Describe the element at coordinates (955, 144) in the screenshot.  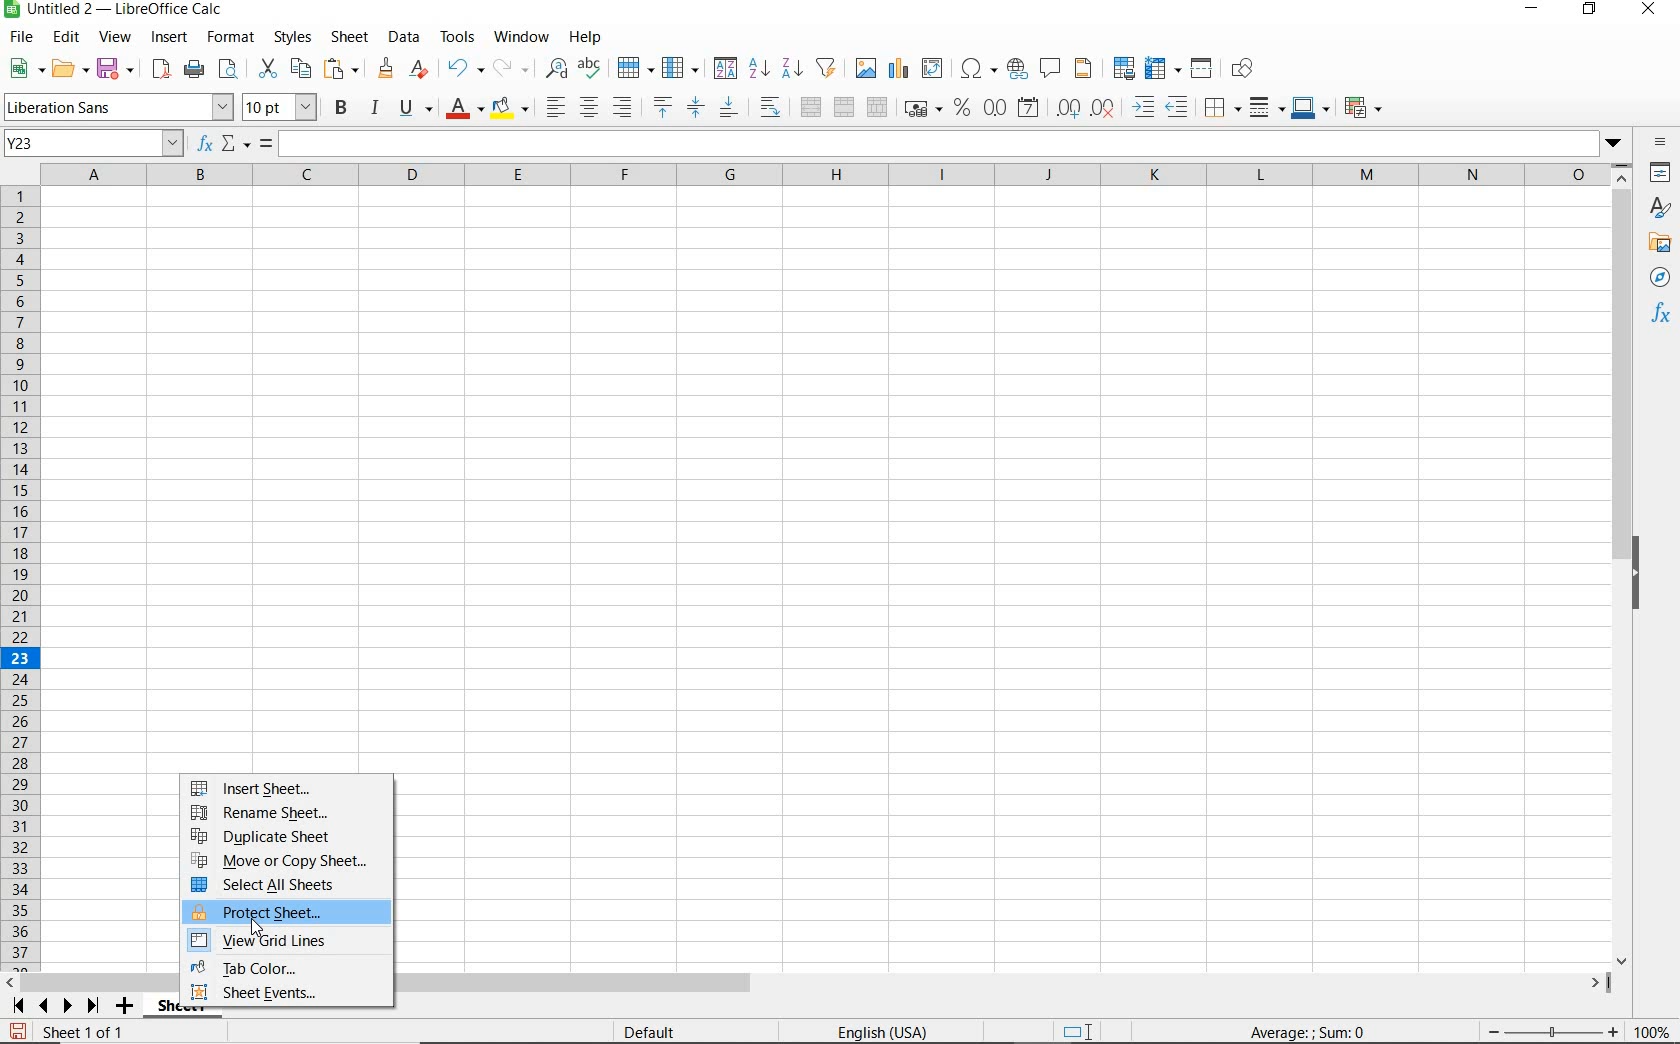
I see `EXPAND FORMULA BAR` at that location.